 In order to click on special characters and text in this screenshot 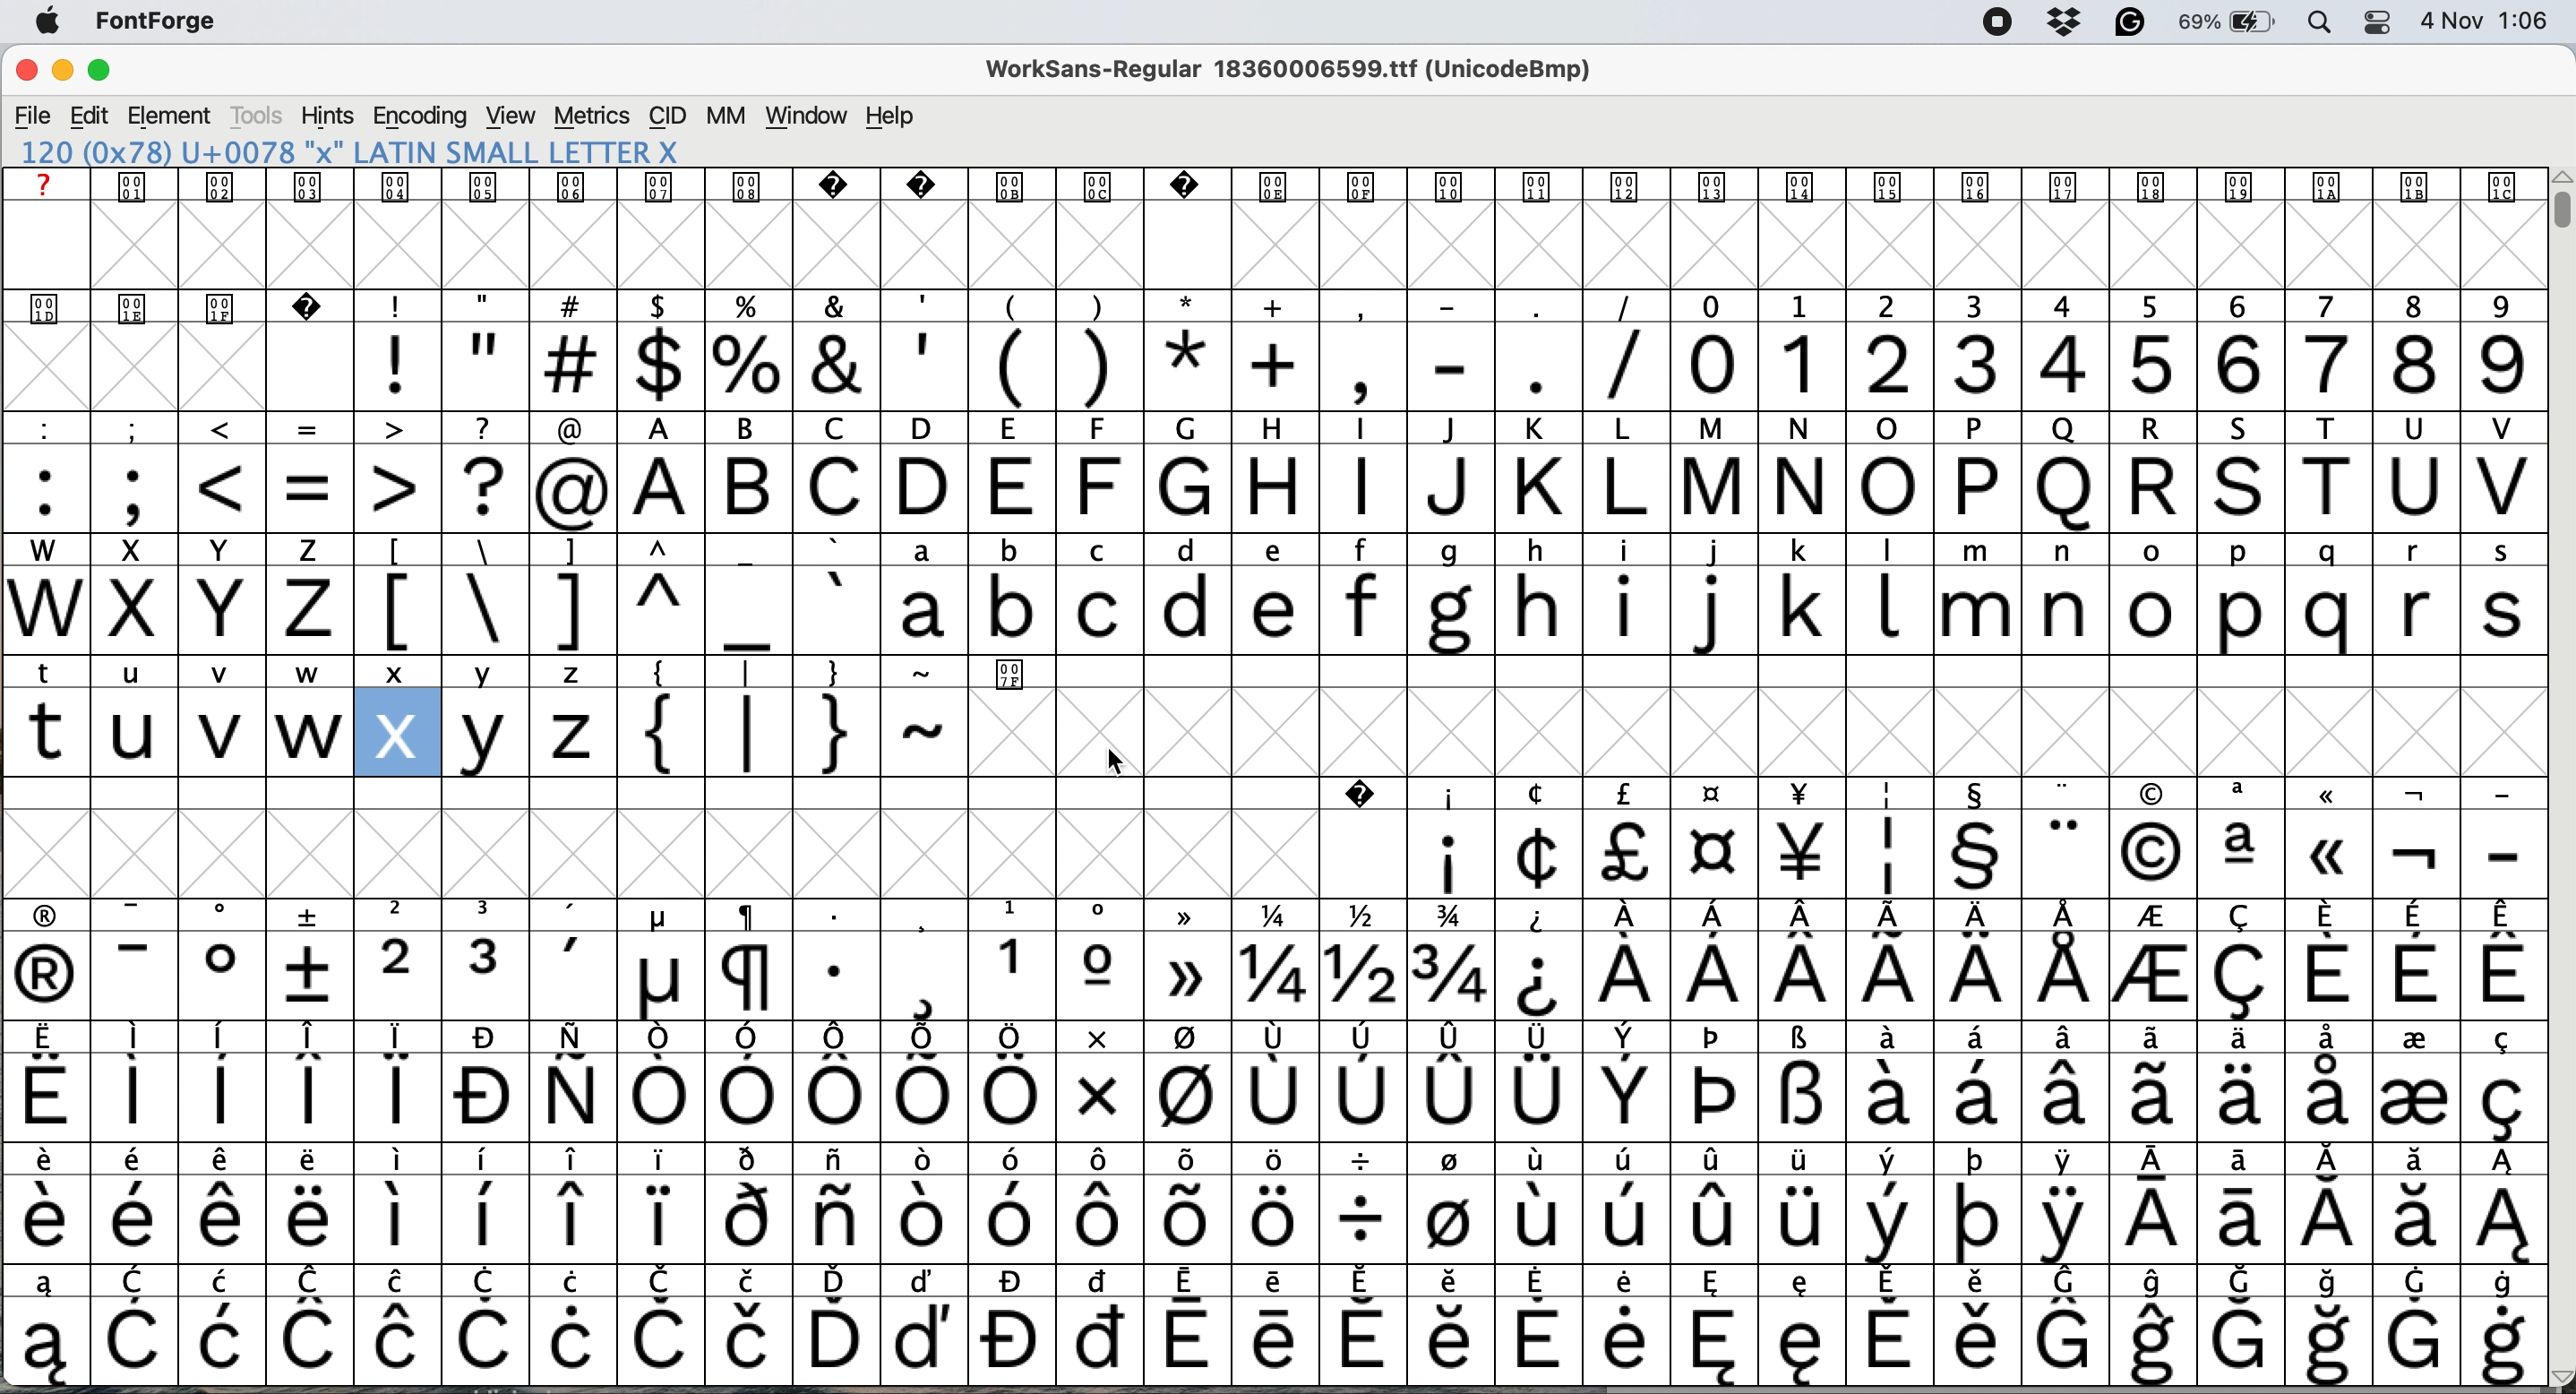, I will do `click(1282, 305)`.